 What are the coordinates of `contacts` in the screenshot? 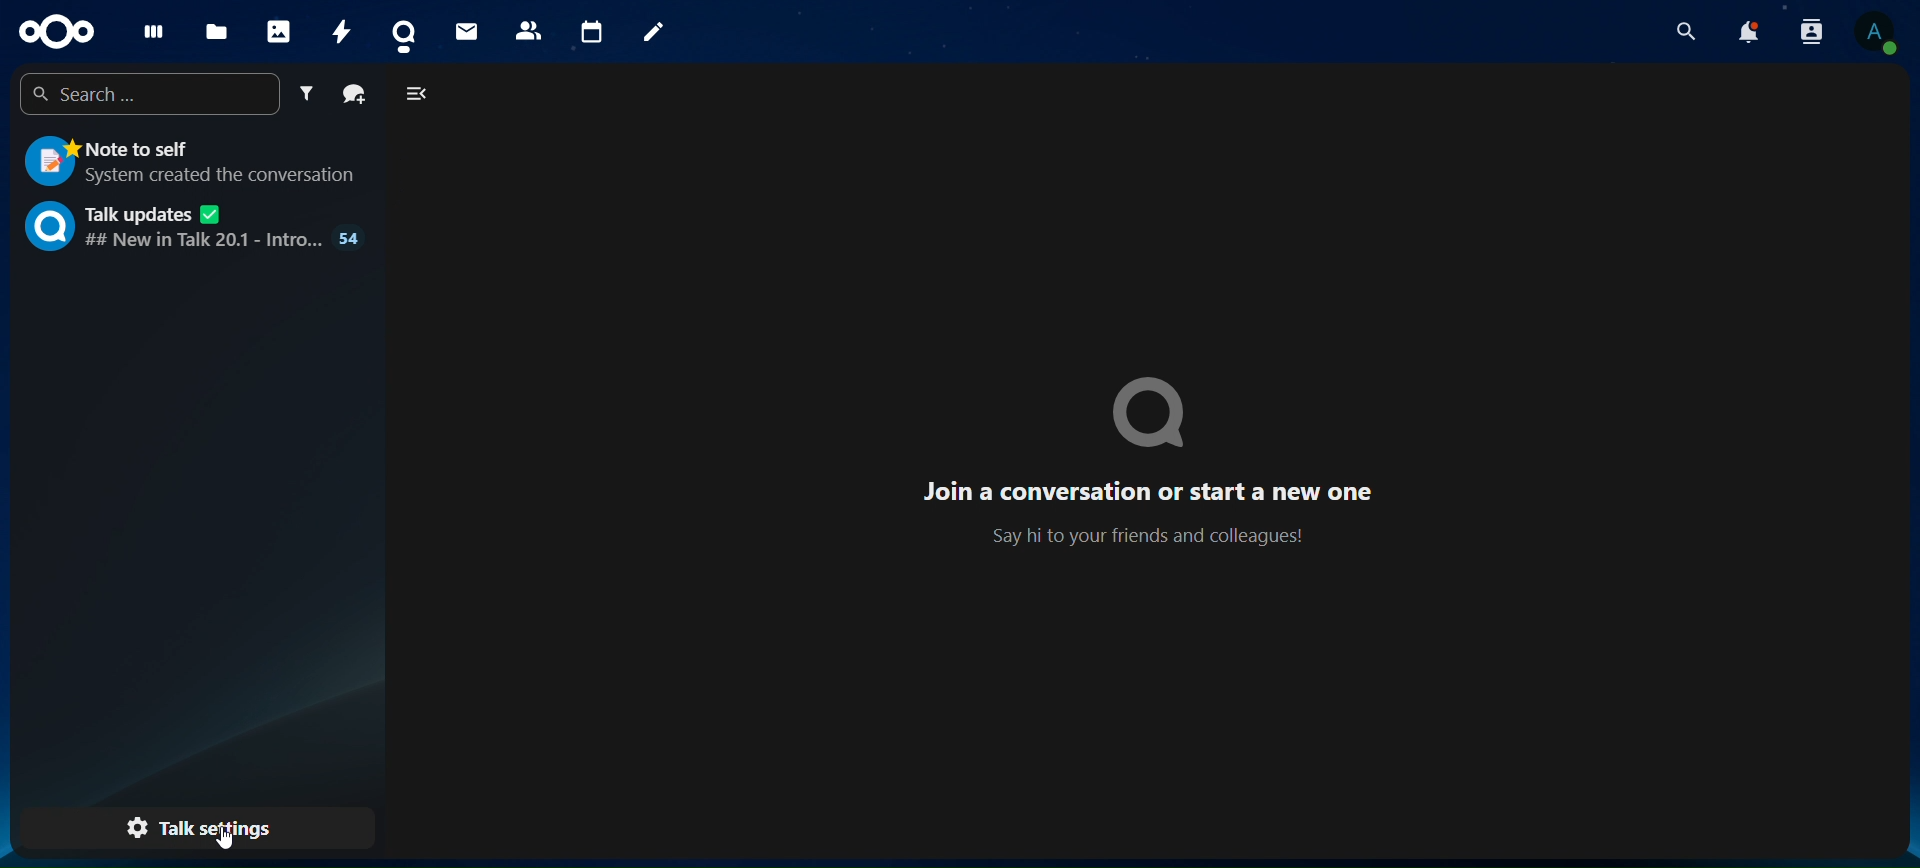 It's located at (529, 29).